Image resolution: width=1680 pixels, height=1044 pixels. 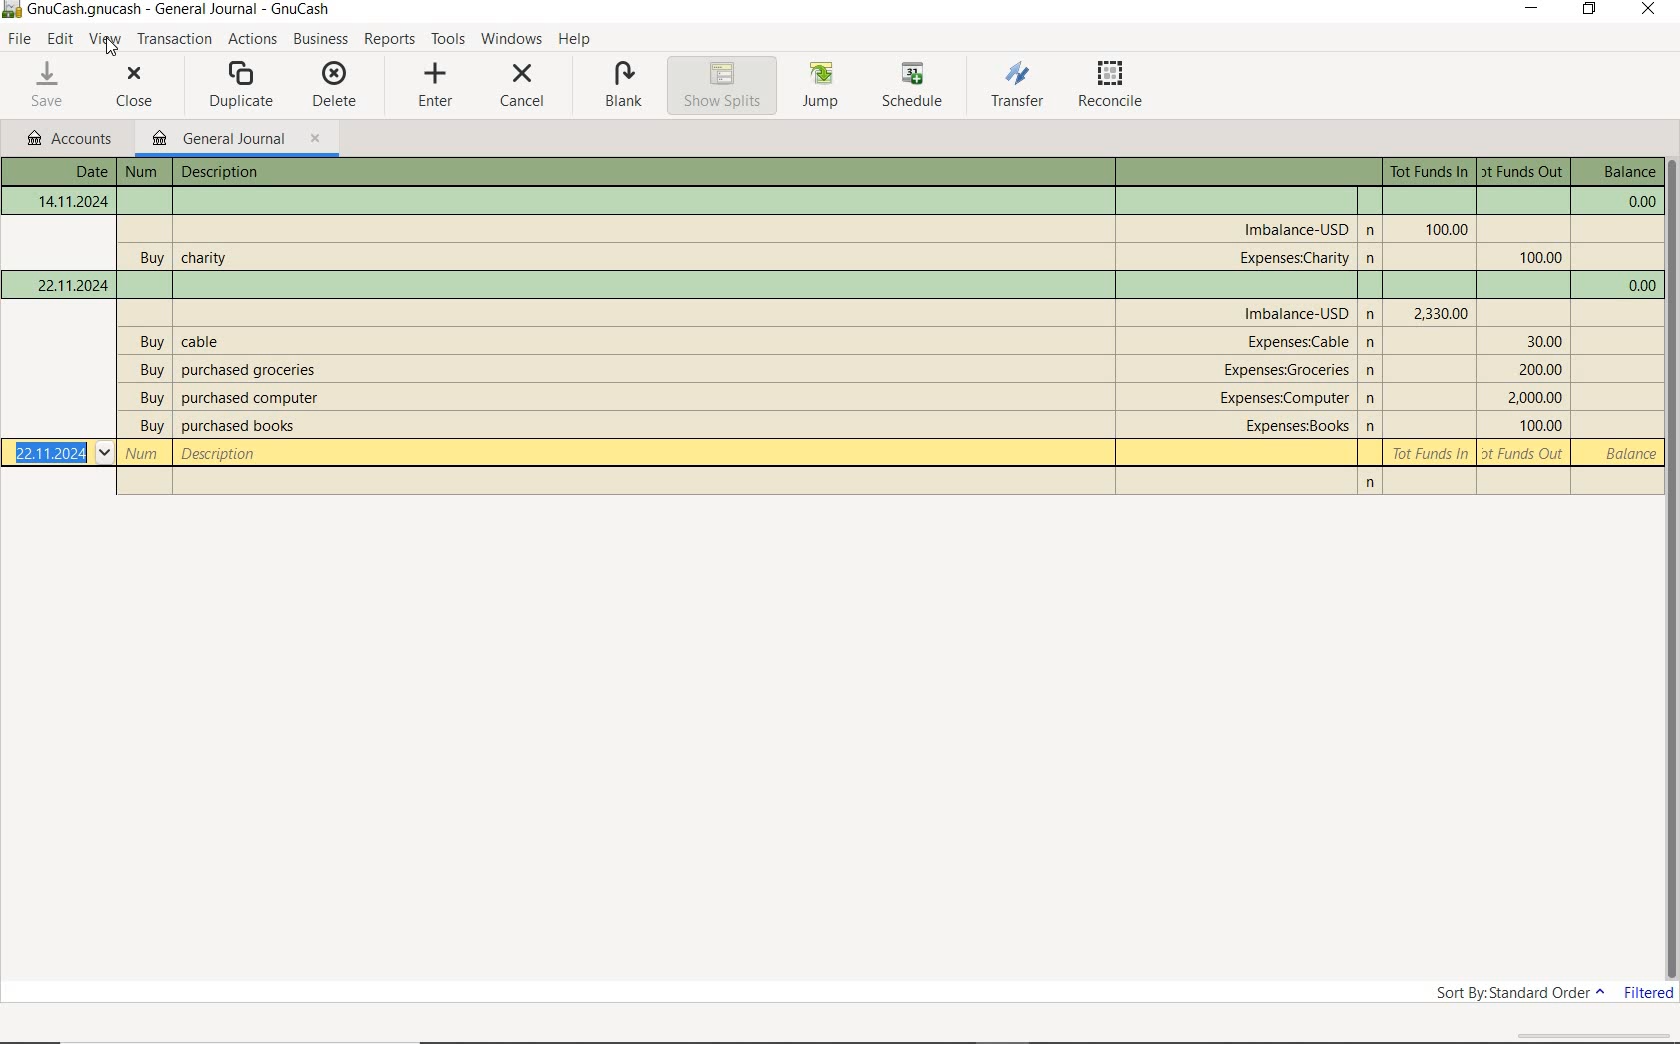 I want to click on account, so click(x=1287, y=398).